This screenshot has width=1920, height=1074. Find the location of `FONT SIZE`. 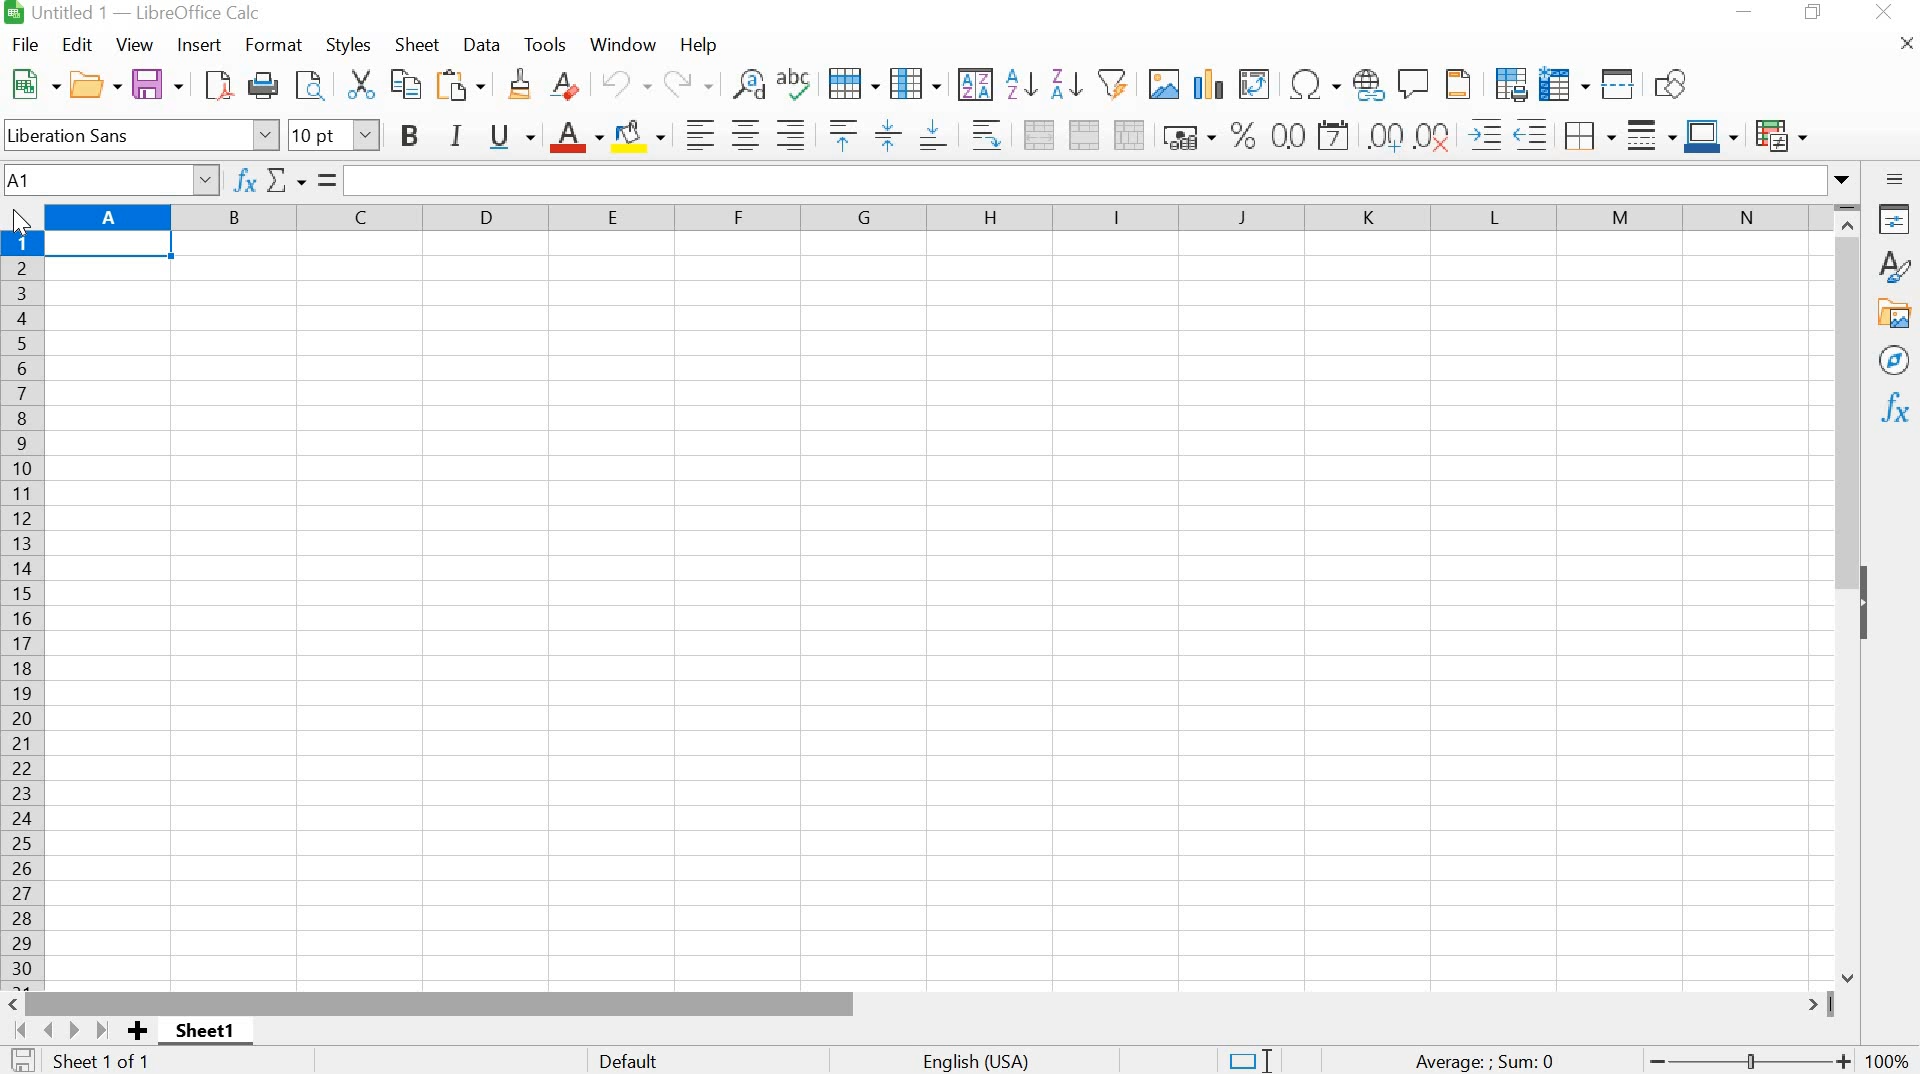

FONT SIZE is located at coordinates (337, 136).